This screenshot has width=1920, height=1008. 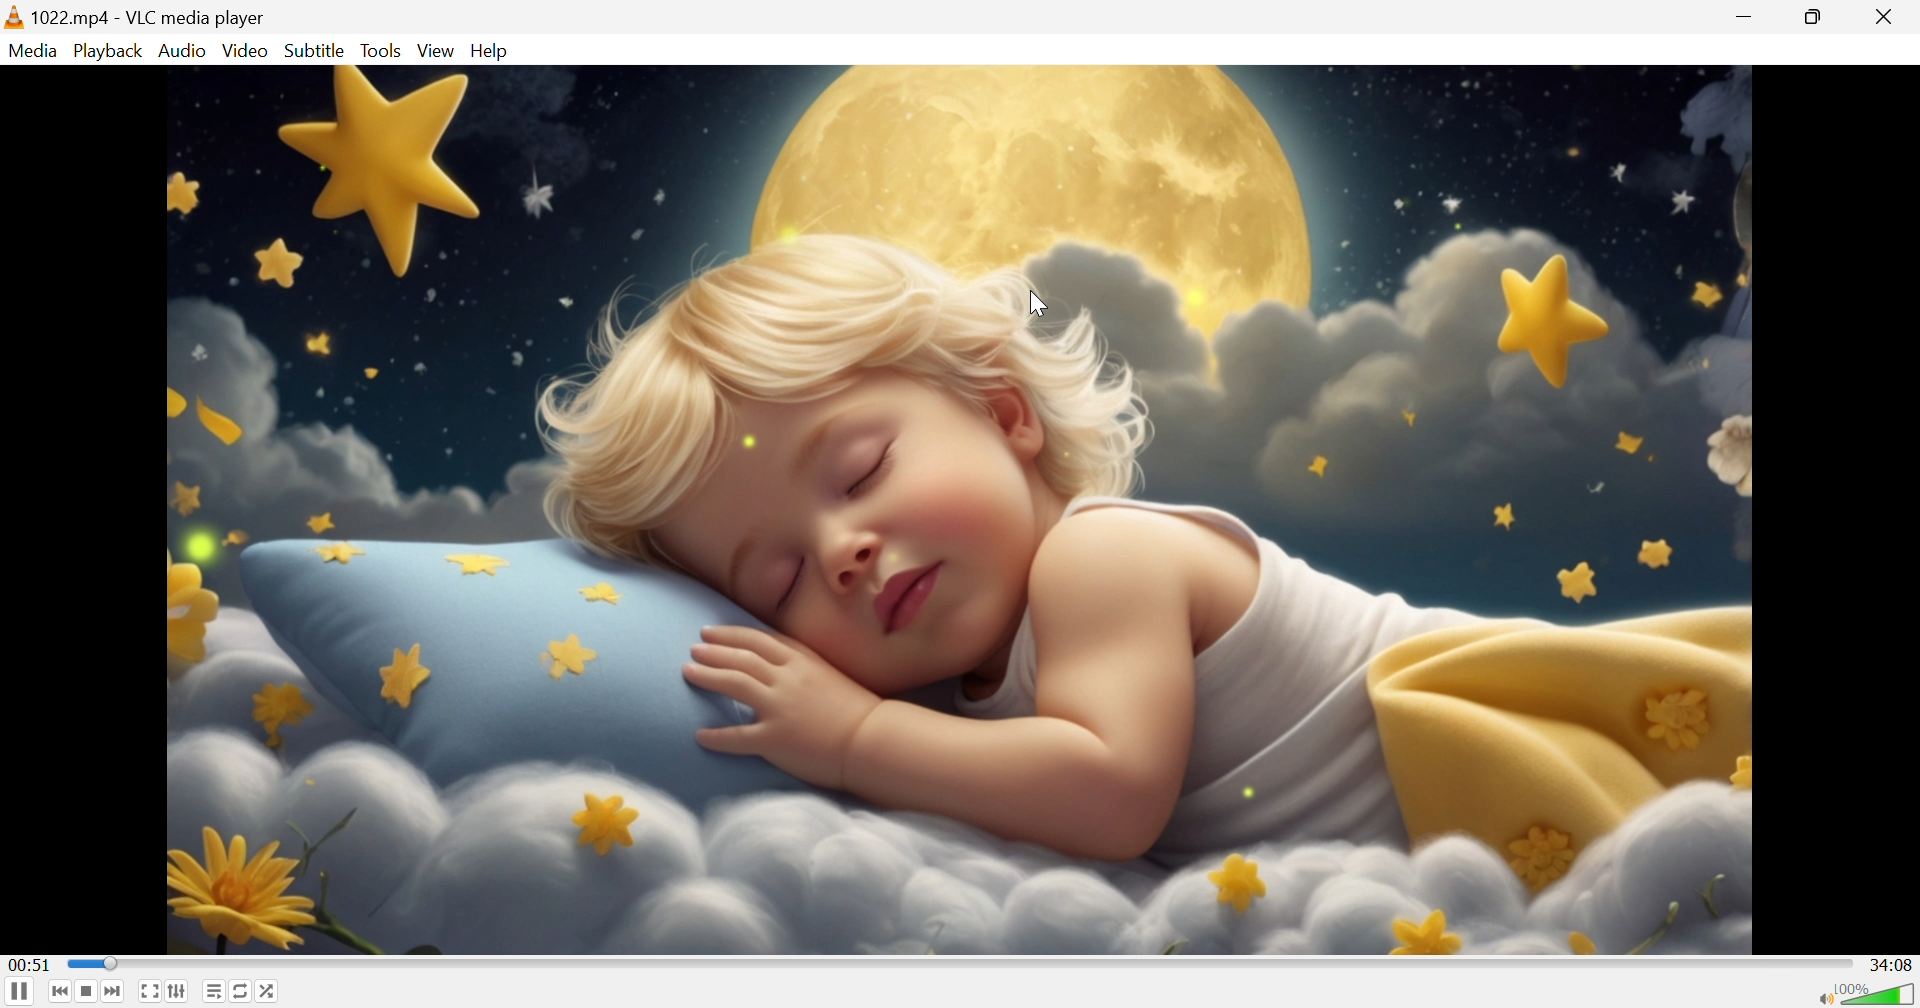 What do you see at coordinates (30, 964) in the screenshot?
I see `00:51` at bounding box center [30, 964].